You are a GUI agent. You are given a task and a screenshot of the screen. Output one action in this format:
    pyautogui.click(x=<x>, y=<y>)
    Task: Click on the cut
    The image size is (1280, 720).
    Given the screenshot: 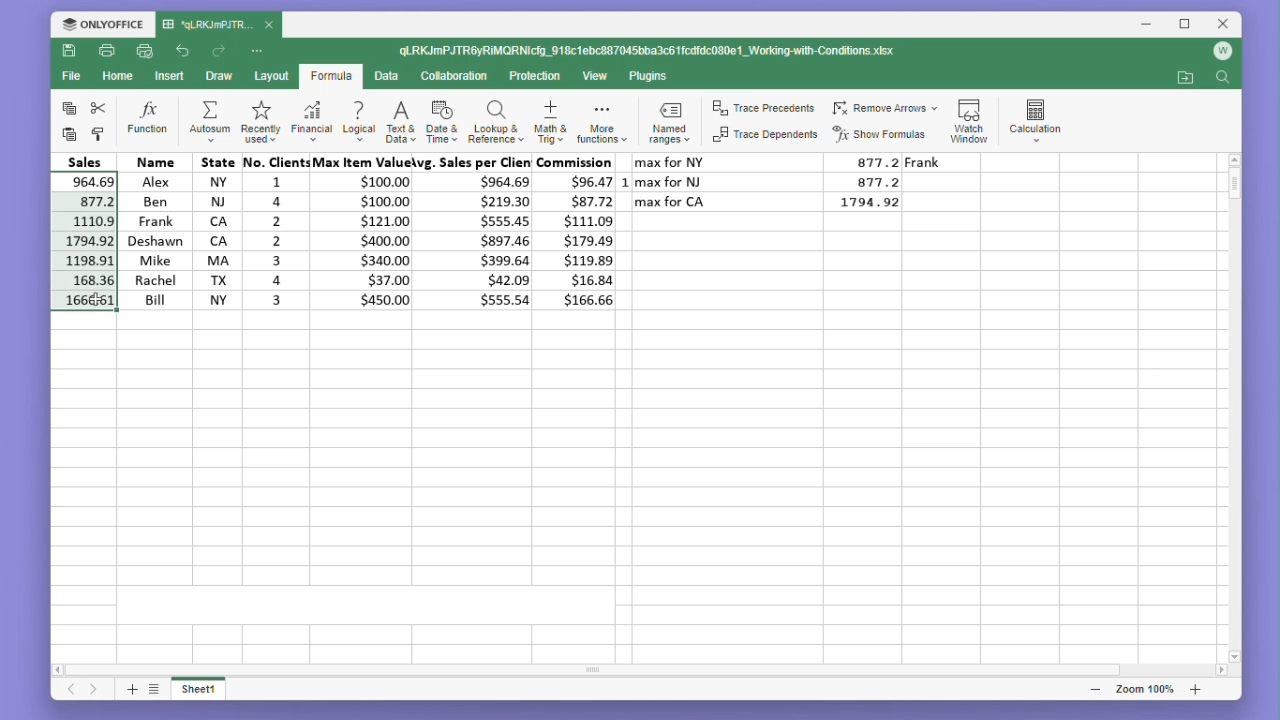 What is the action you would take?
    pyautogui.click(x=99, y=108)
    